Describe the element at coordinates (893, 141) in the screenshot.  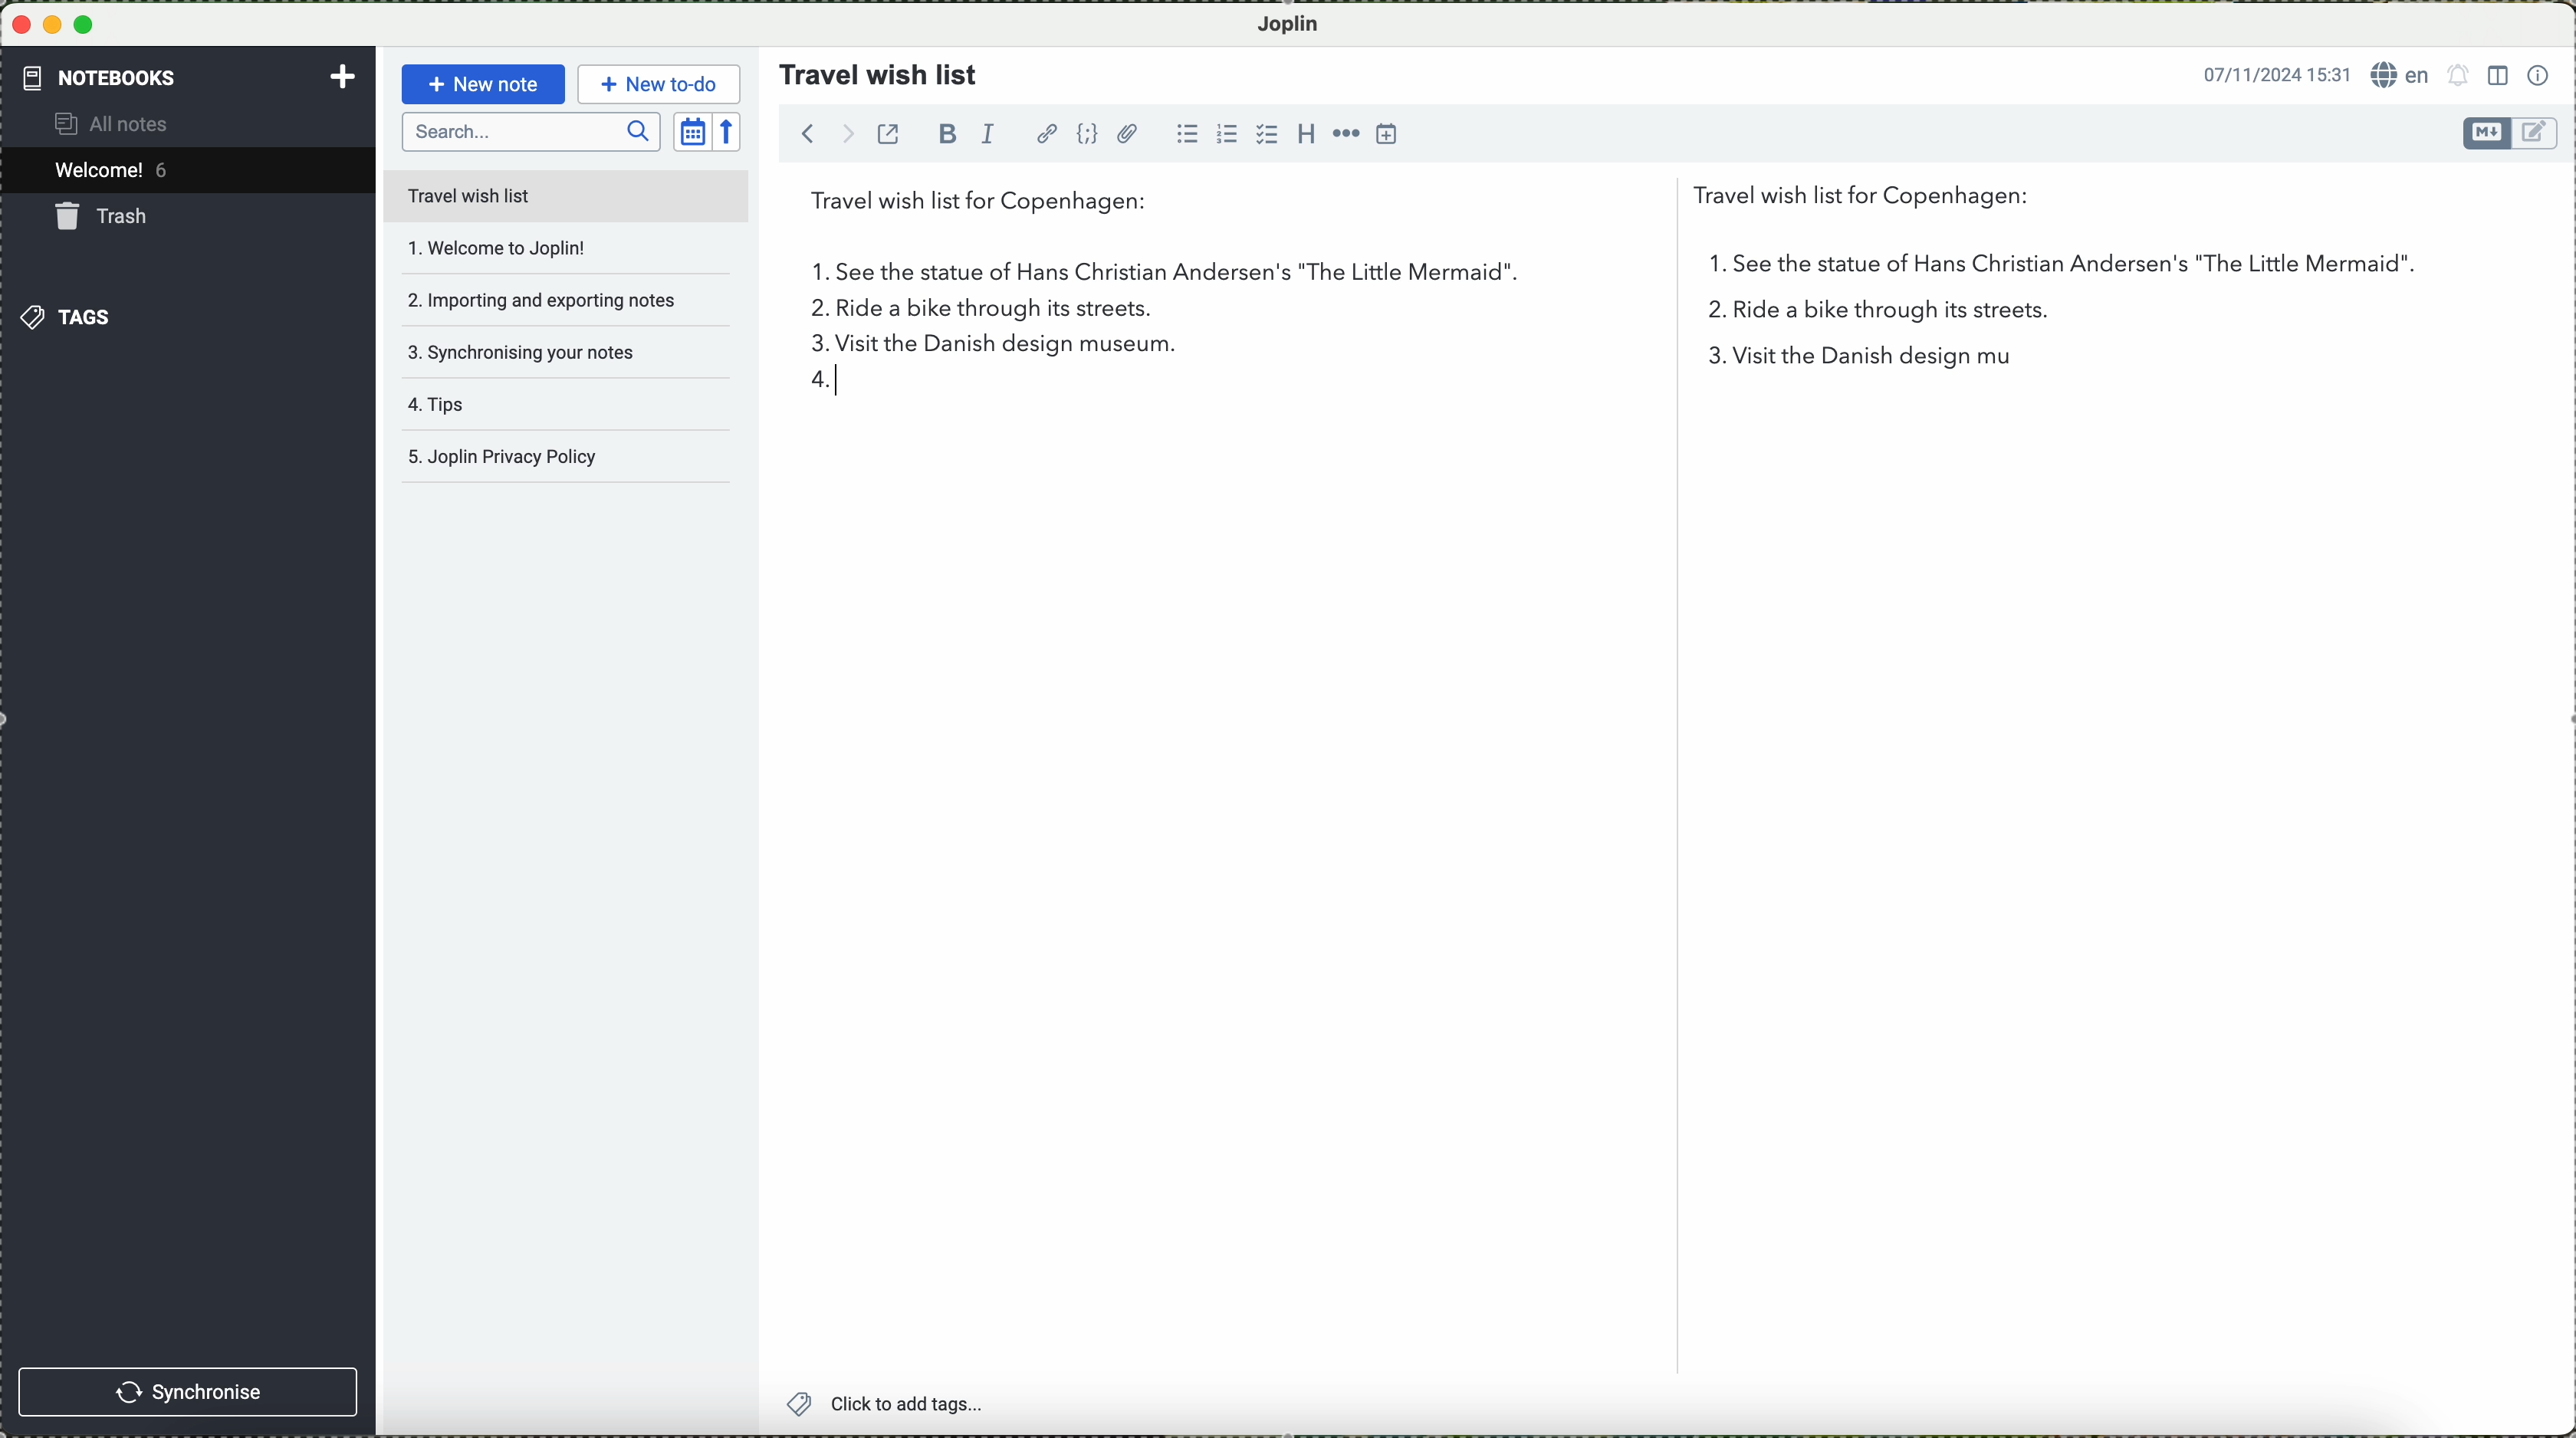
I see `toggle external editing` at that location.